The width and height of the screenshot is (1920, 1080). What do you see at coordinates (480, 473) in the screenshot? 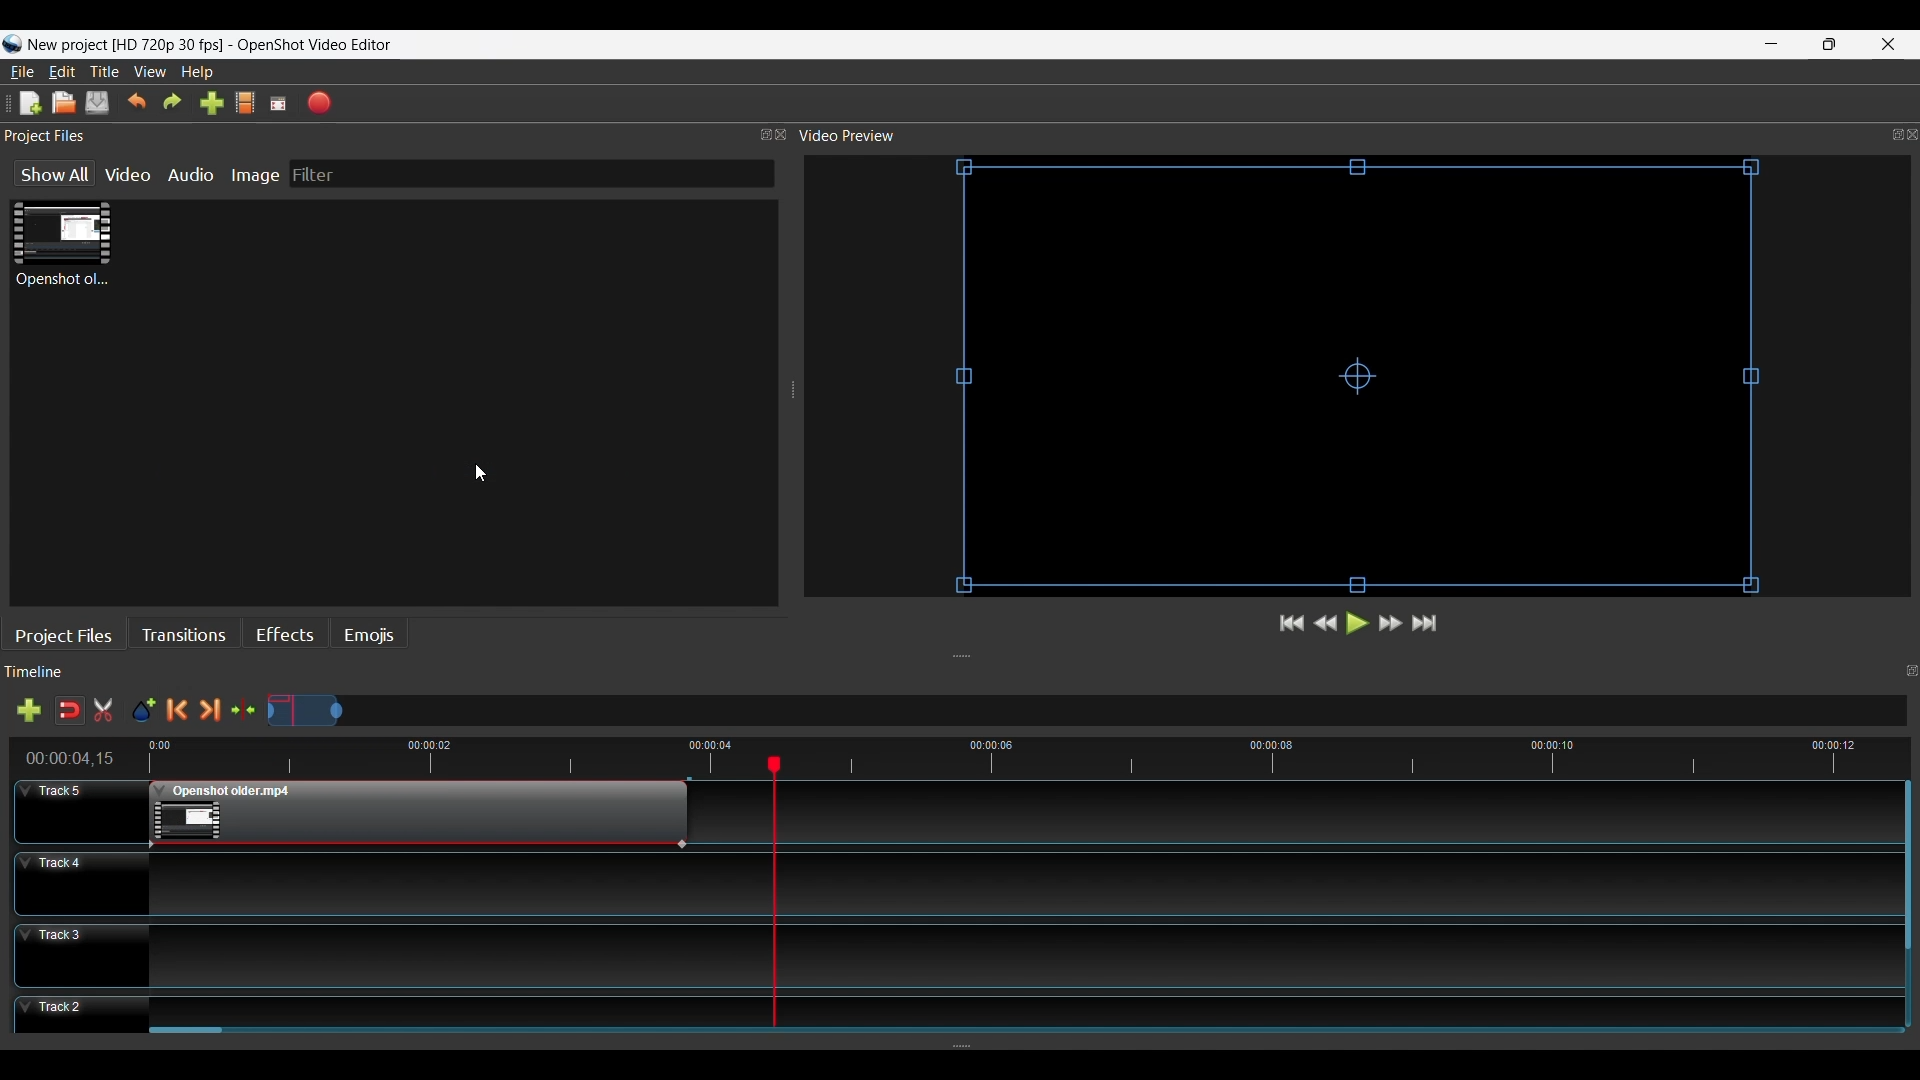
I see `Cursor position unchanged, control+V used to paste copied clip` at bounding box center [480, 473].